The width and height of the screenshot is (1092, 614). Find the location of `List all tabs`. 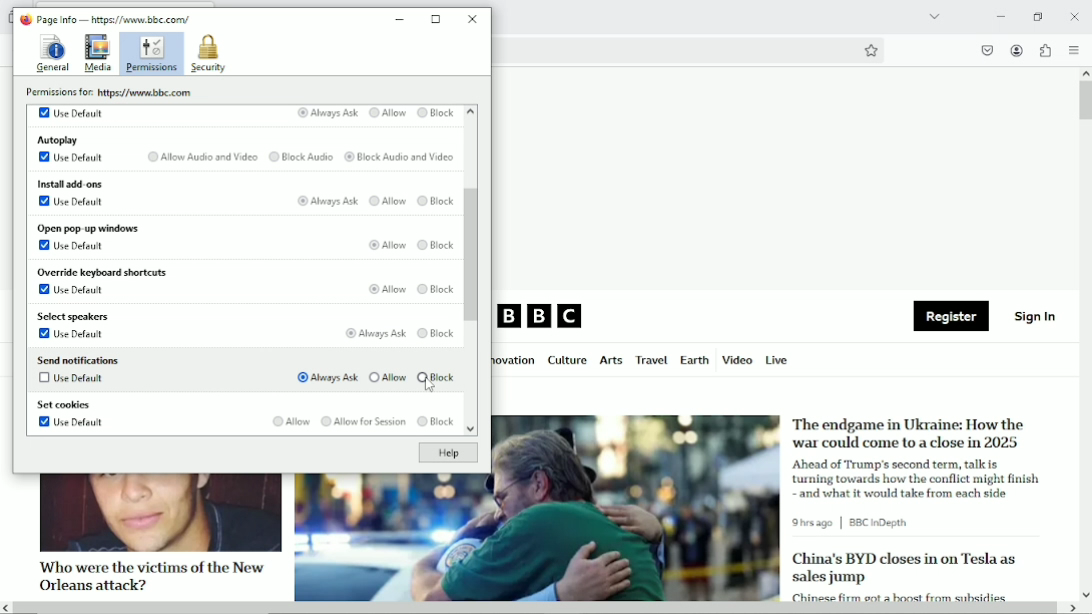

List all tabs is located at coordinates (932, 16).